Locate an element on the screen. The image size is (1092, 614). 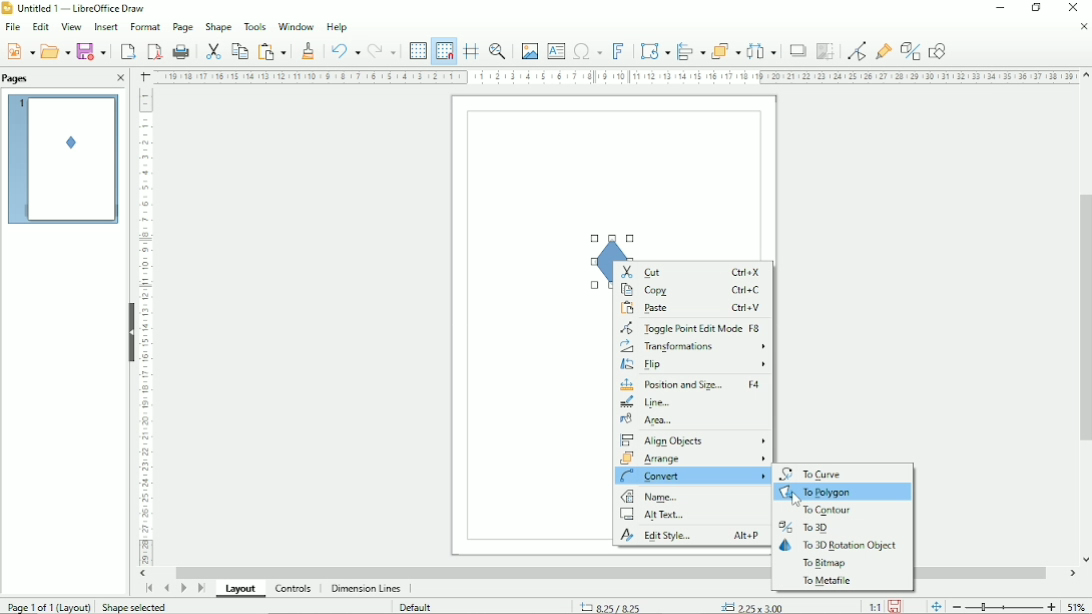
File is located at coordinates (13, 27).